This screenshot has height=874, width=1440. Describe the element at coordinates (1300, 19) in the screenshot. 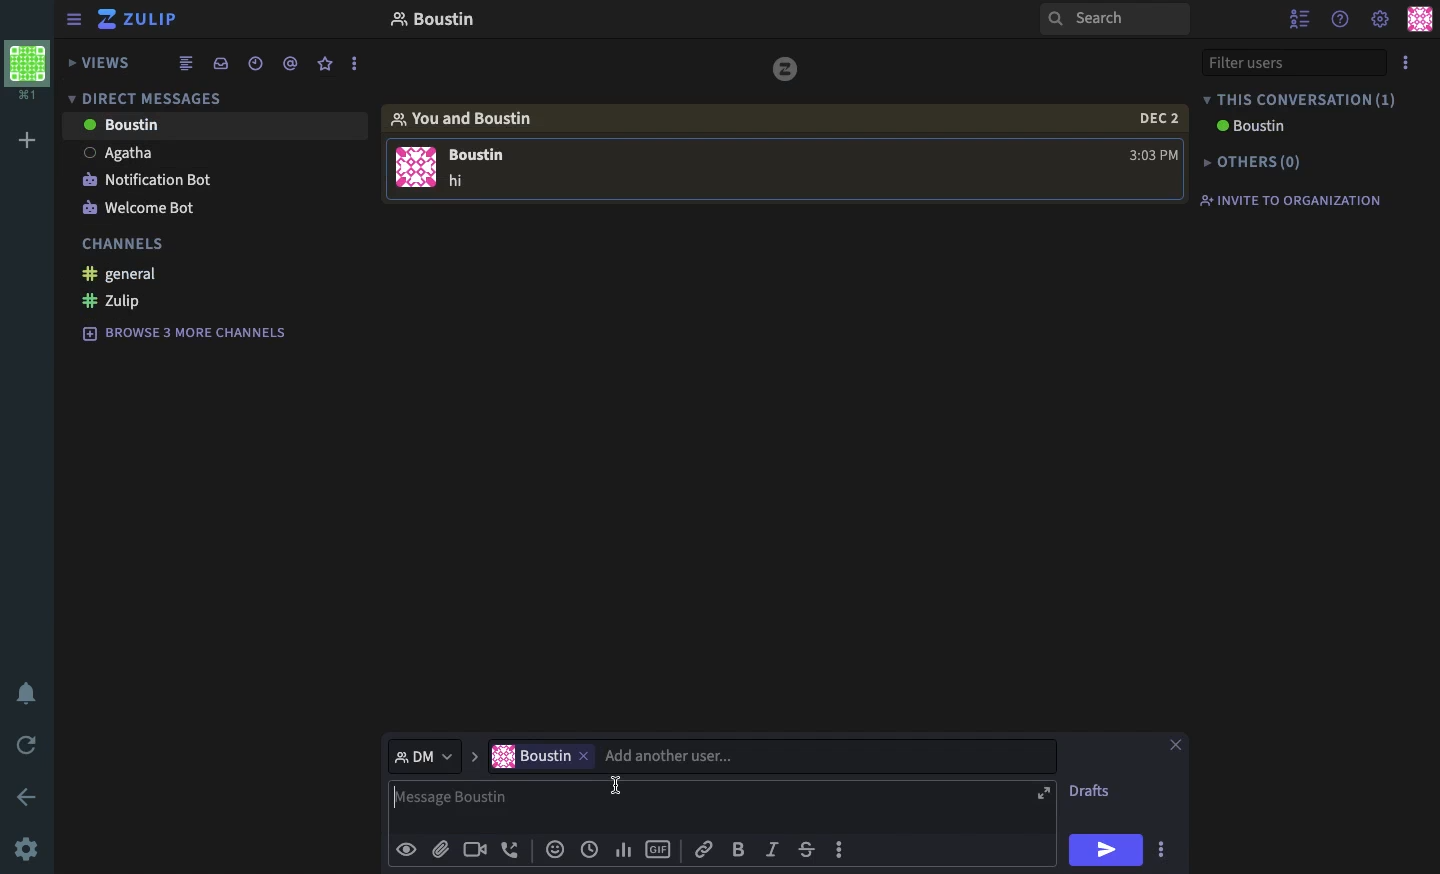

I see `hide user list` at that location.